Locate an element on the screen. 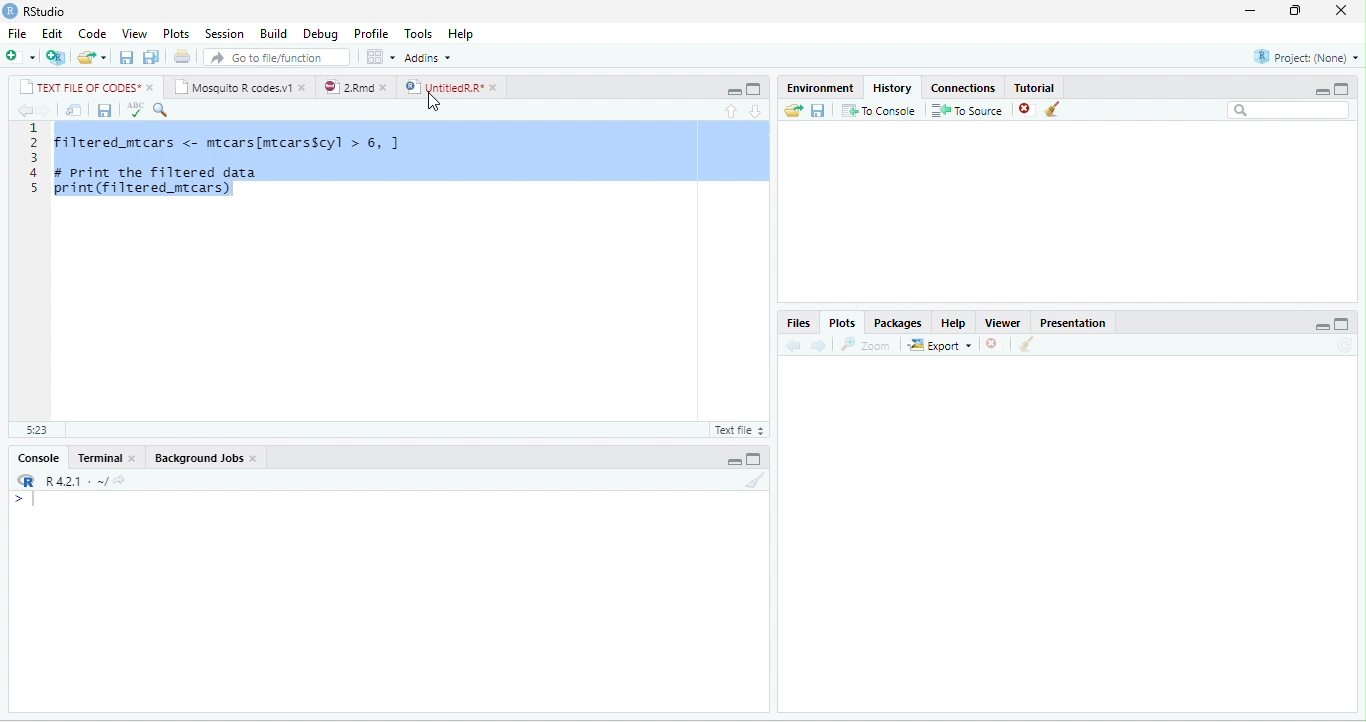 The width and height of the screenshot is (1366, 722). cursor is located at coordinates (434, 102).